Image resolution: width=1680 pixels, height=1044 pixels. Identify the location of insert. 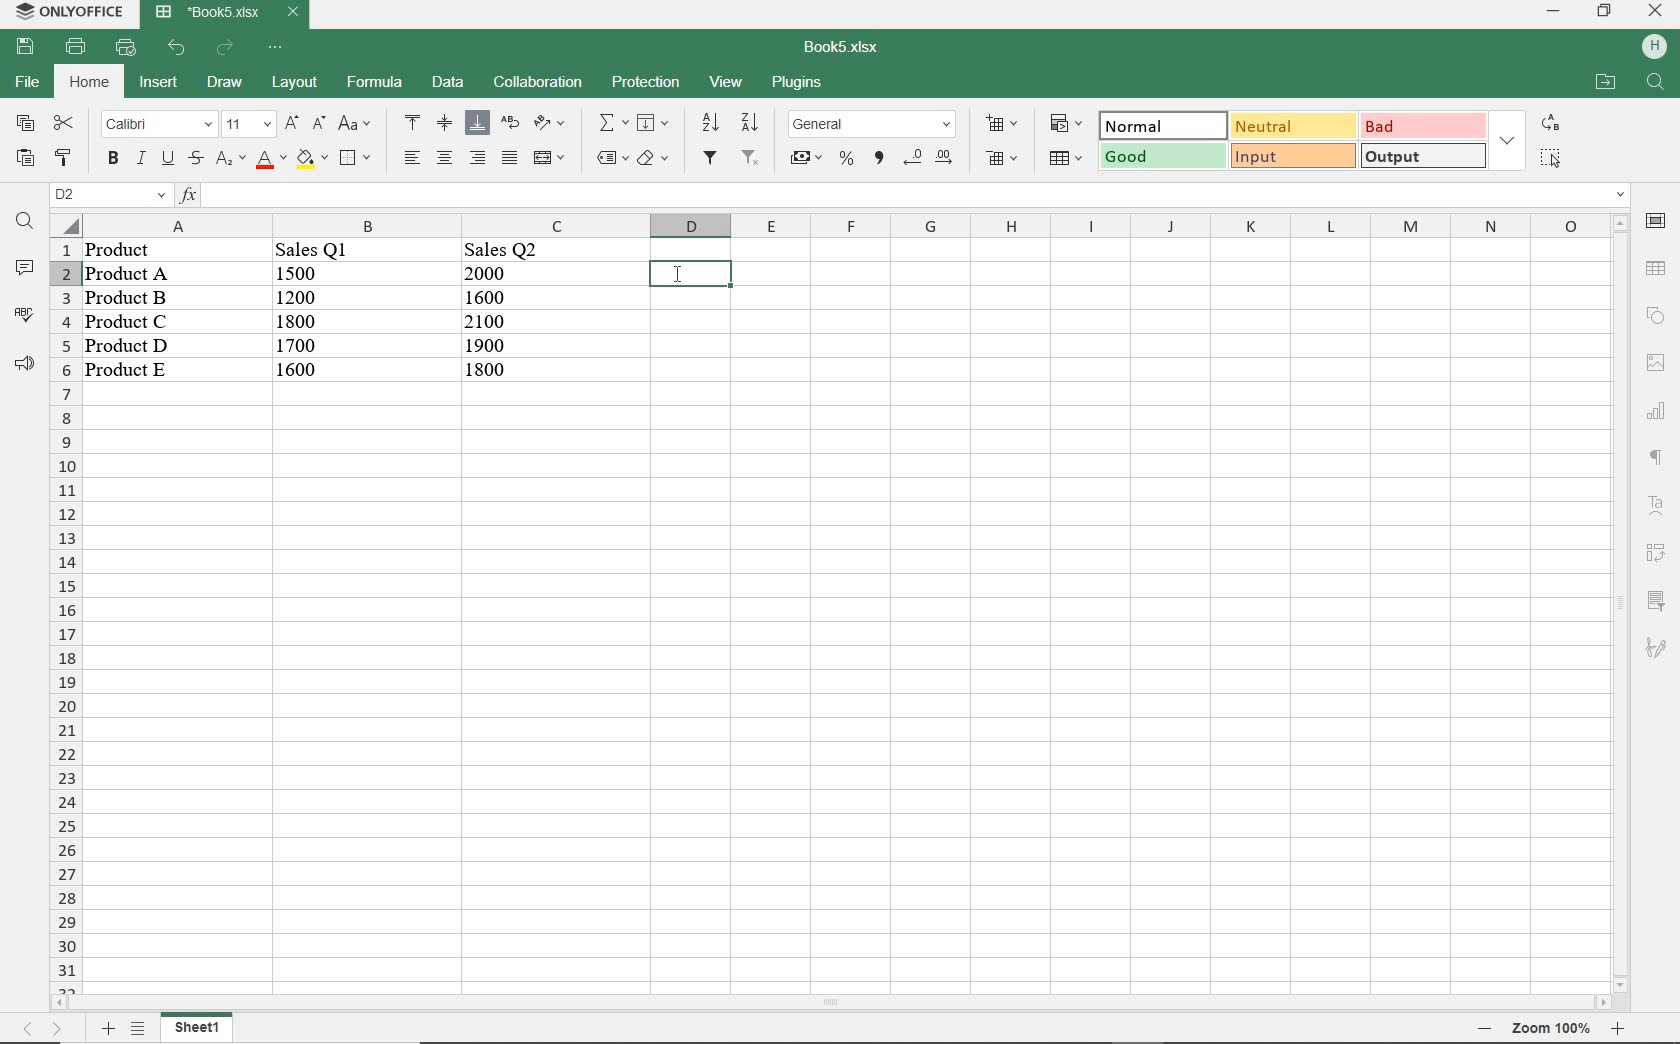
(158, 83).